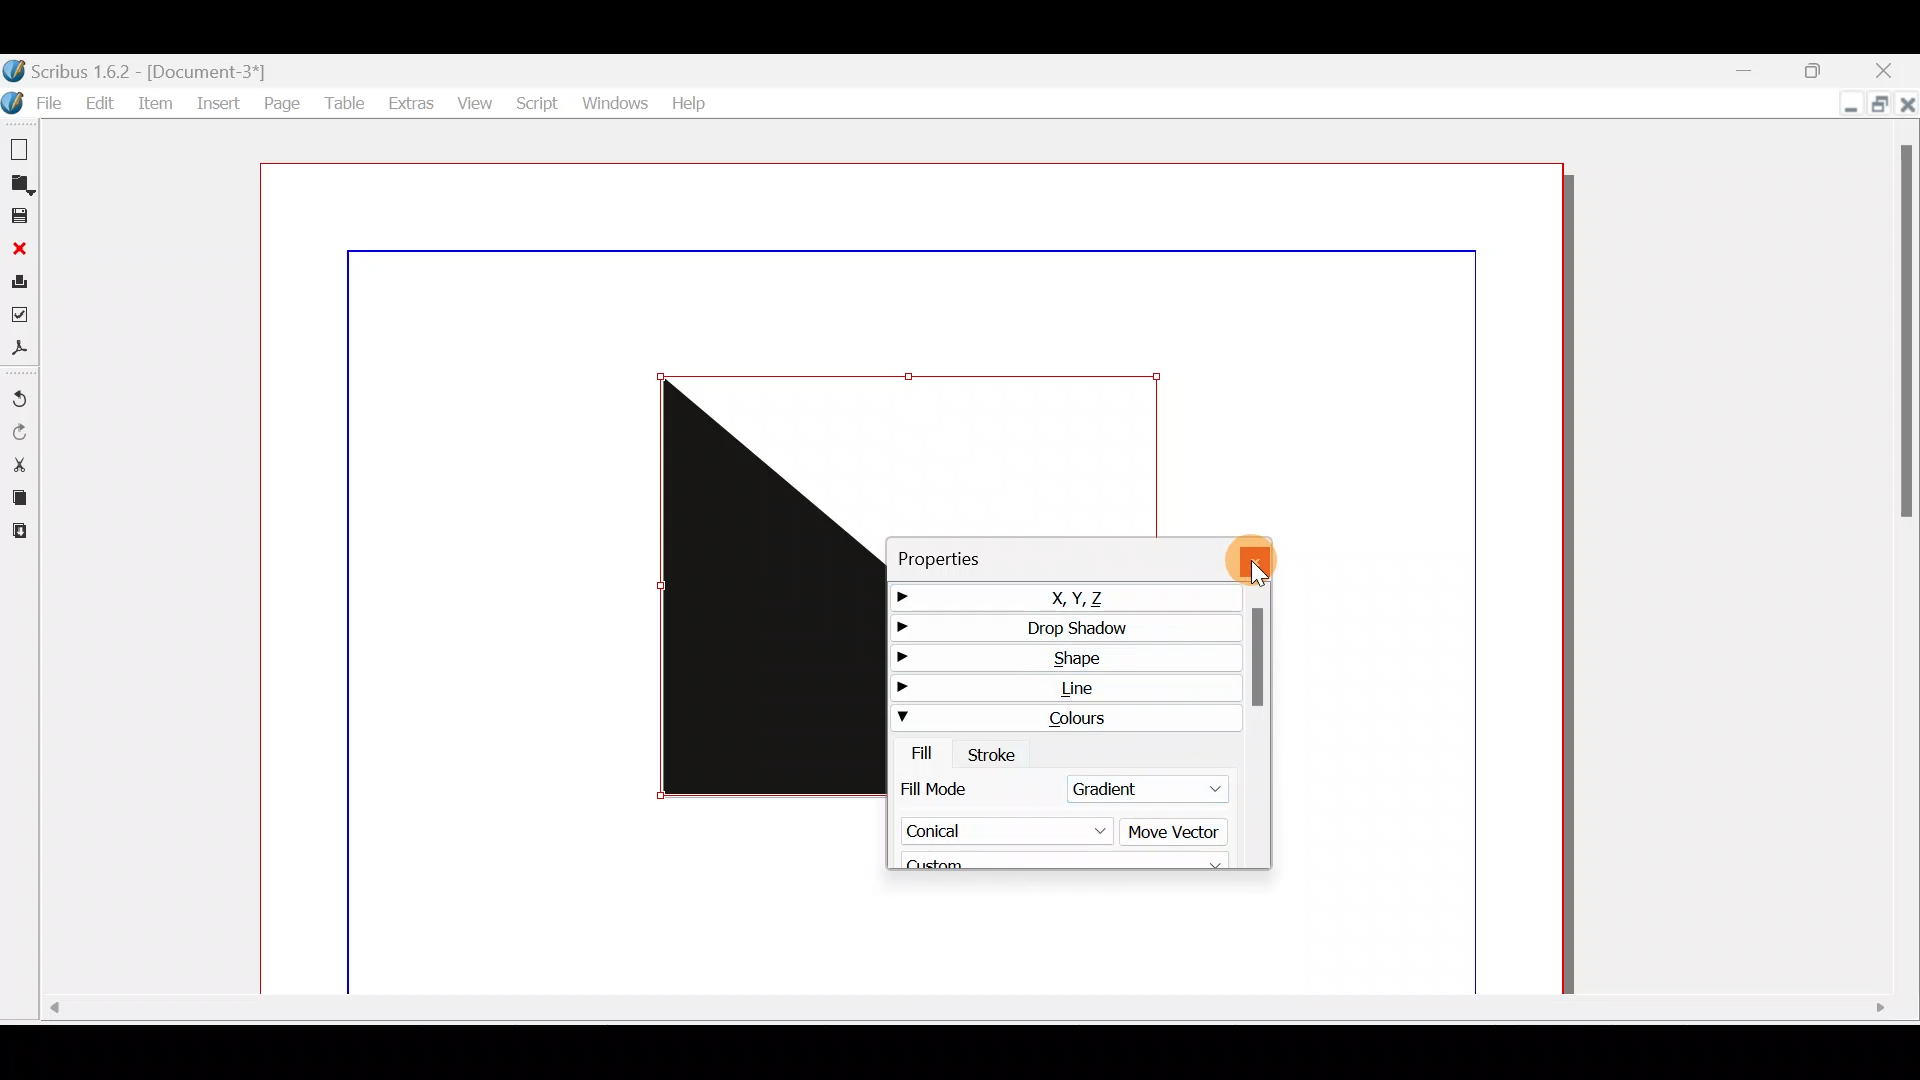 This screenshot has height=1080, width=1920. I want to click on Gradient, so click(1138, 785).